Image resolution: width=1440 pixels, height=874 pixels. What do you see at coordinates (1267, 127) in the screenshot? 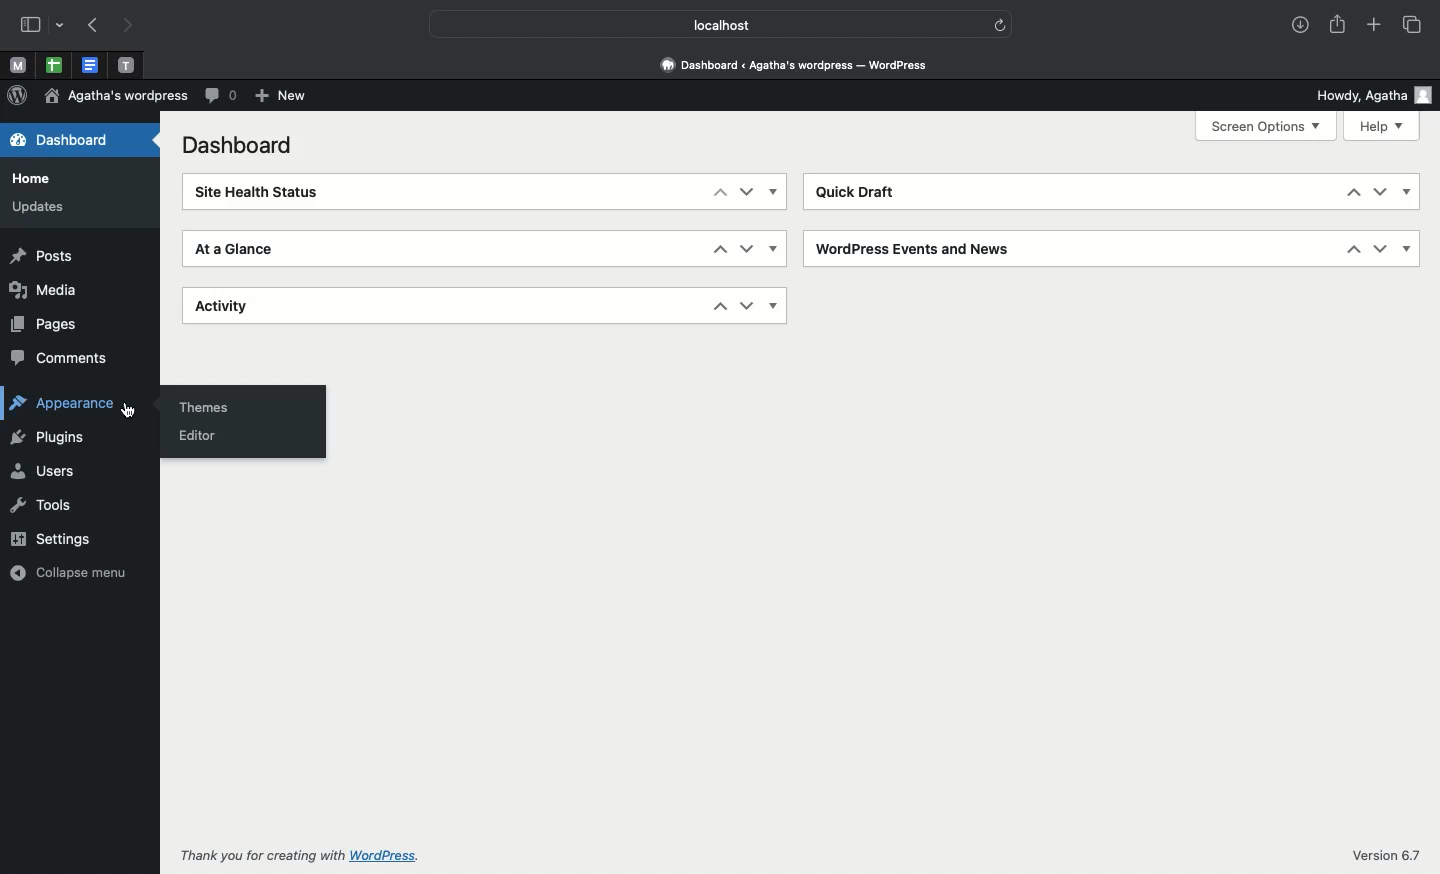
I see `Screen options` at bounding box center [1267, 127].